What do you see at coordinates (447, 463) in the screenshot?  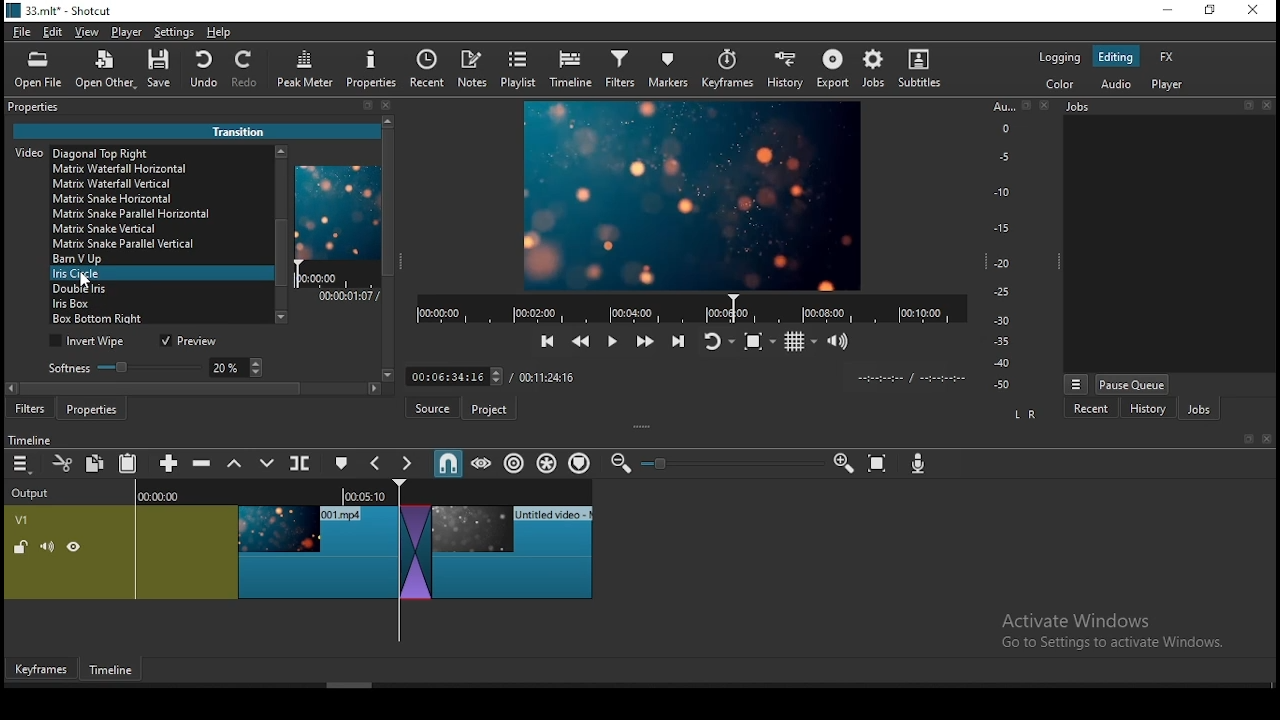 I see `snap` at bounding box center [447, 463].